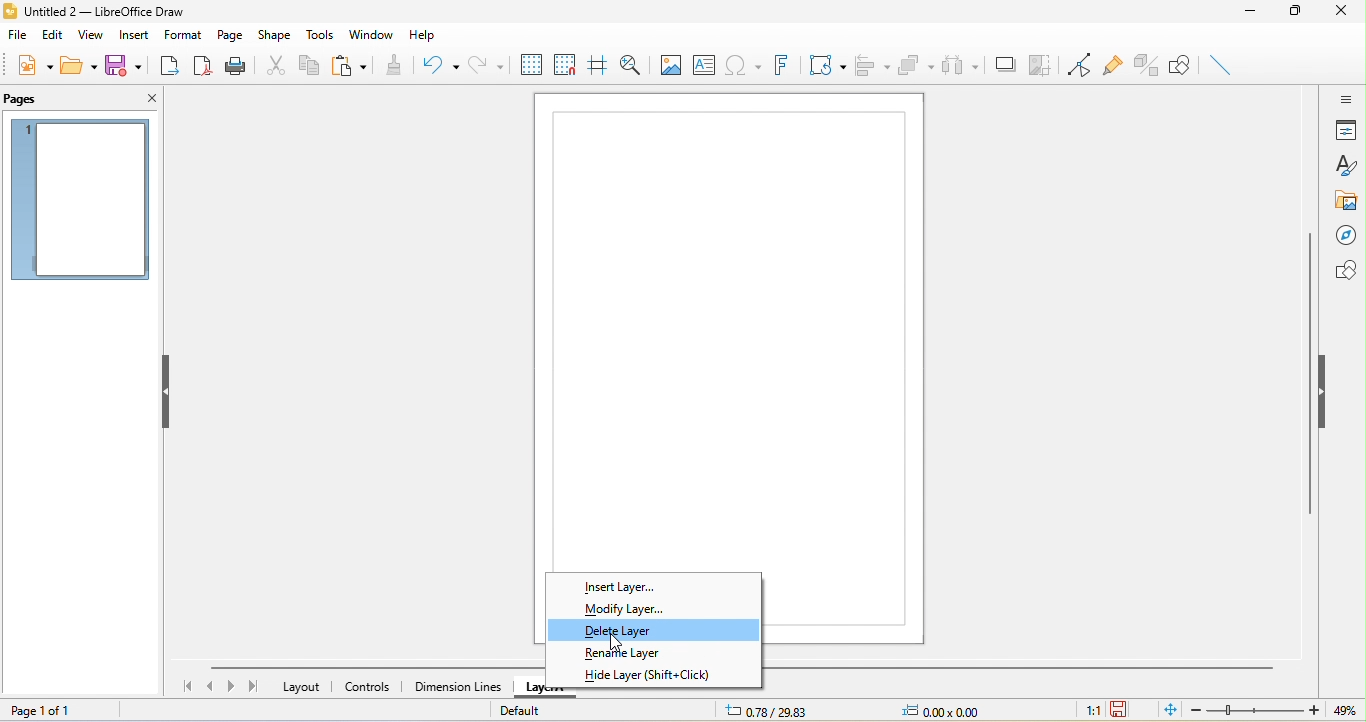  What do you see at coordinates (1347, 166) in the screenshot?
I see `styles` at bounding box center [1347, 166].